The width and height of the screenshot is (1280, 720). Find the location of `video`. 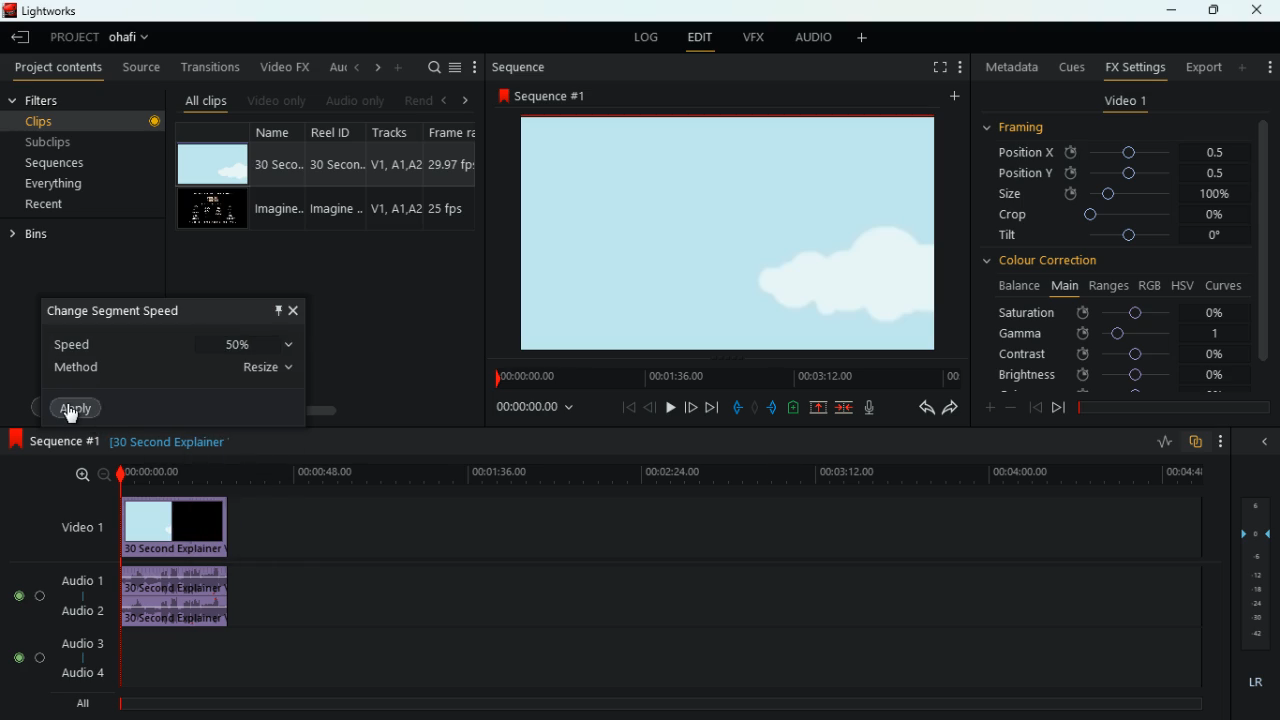

video is located at coordinates (181, 525).